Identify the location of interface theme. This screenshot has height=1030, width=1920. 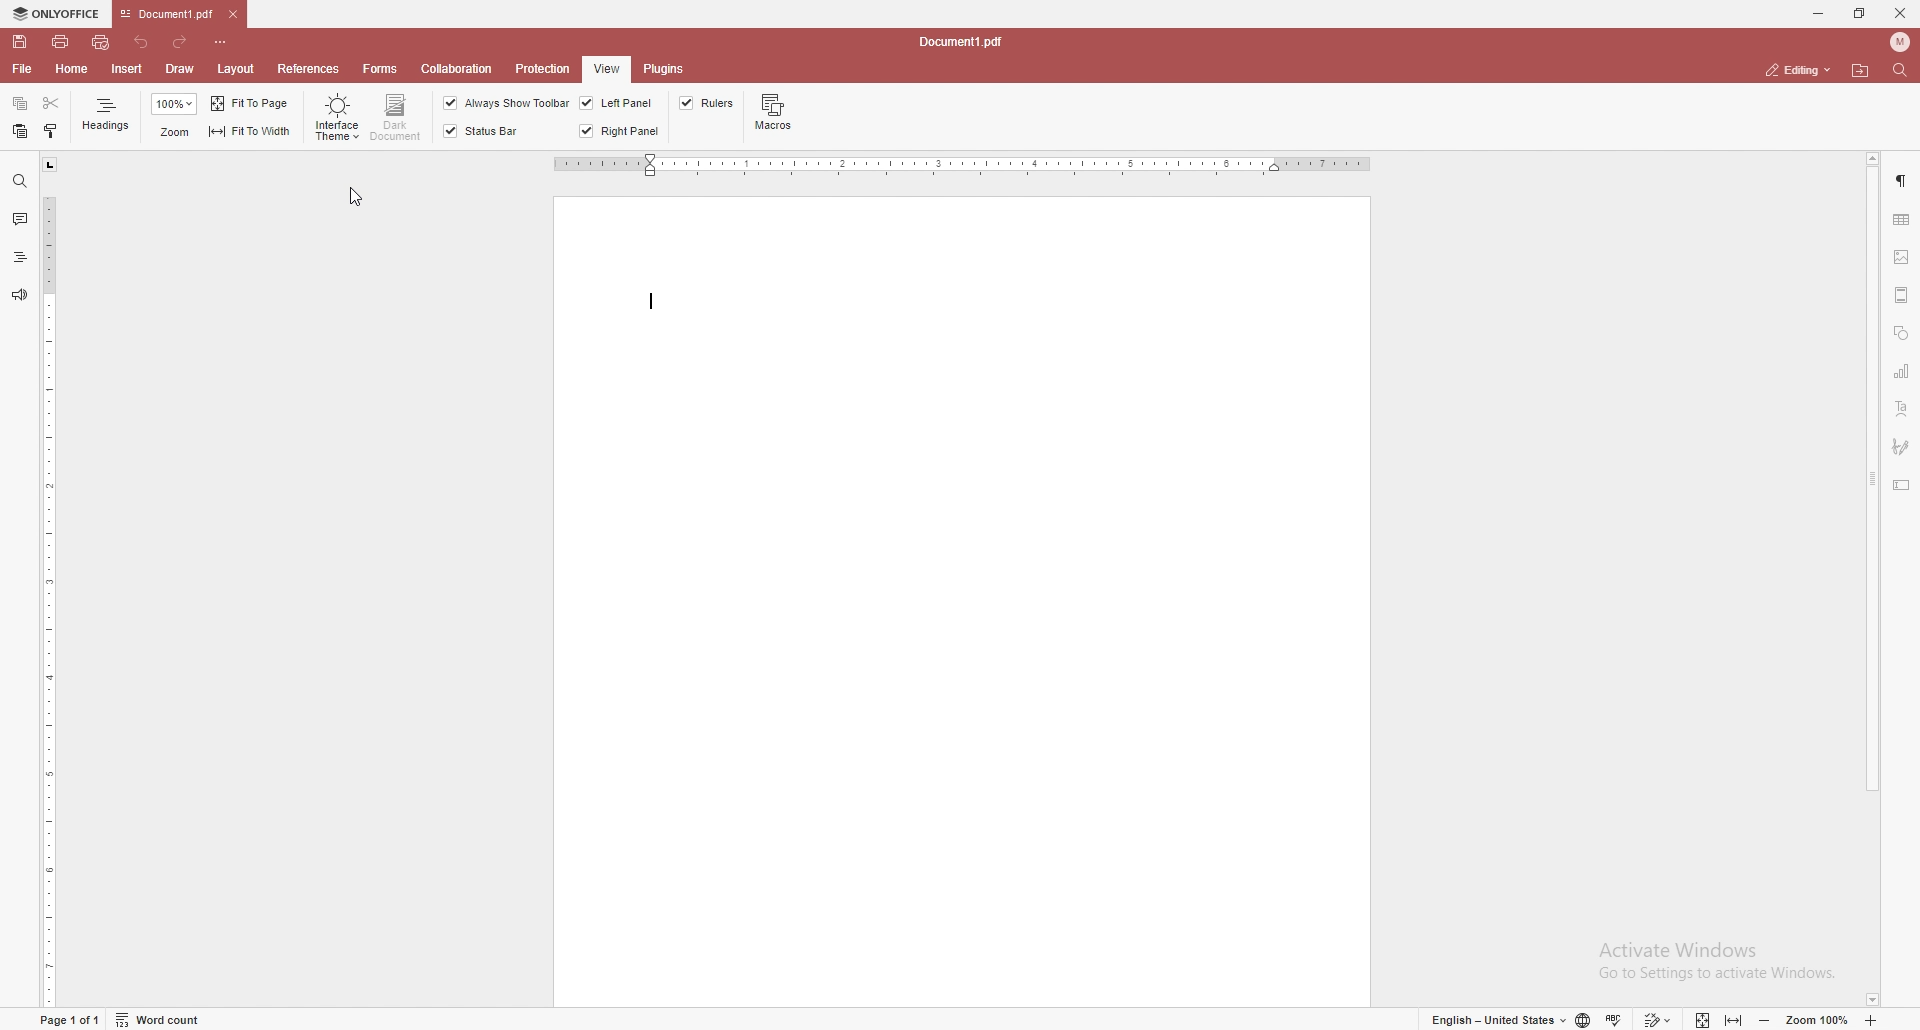
(336, 118).